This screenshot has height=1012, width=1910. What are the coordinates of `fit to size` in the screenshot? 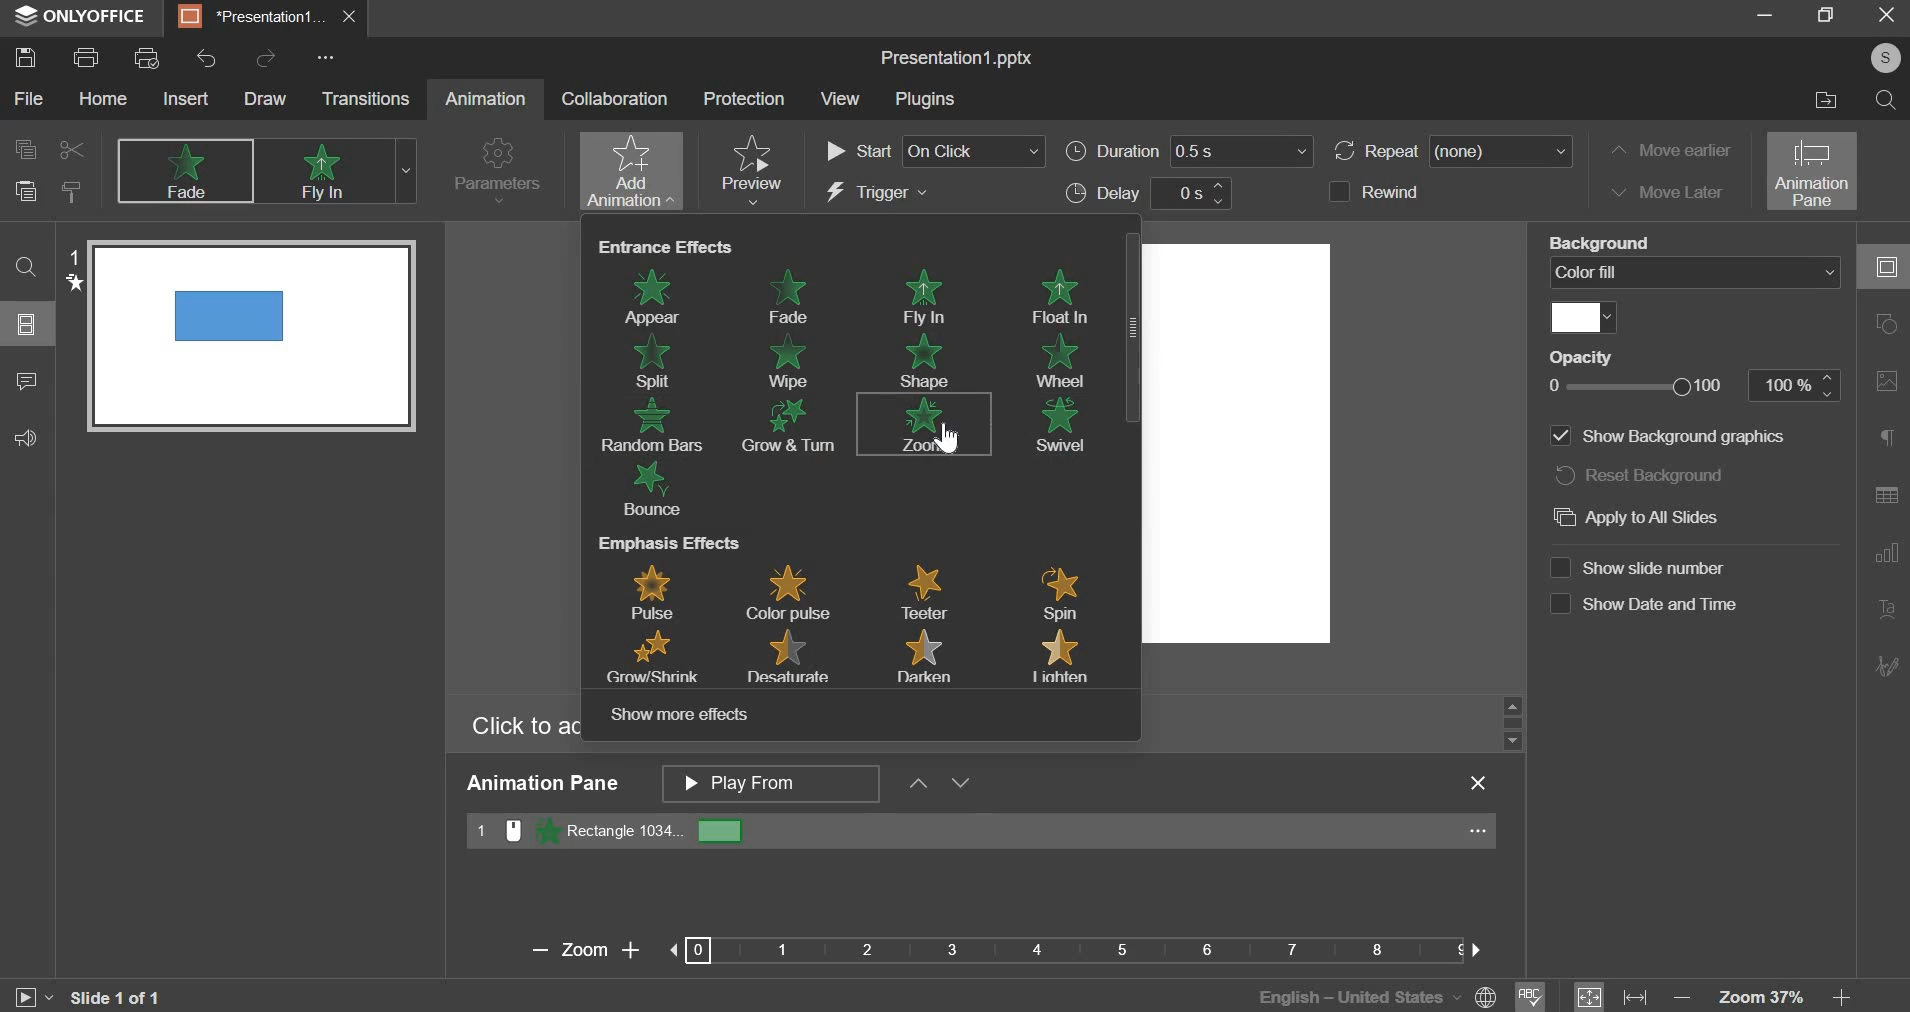 It's located at (1590, 995).